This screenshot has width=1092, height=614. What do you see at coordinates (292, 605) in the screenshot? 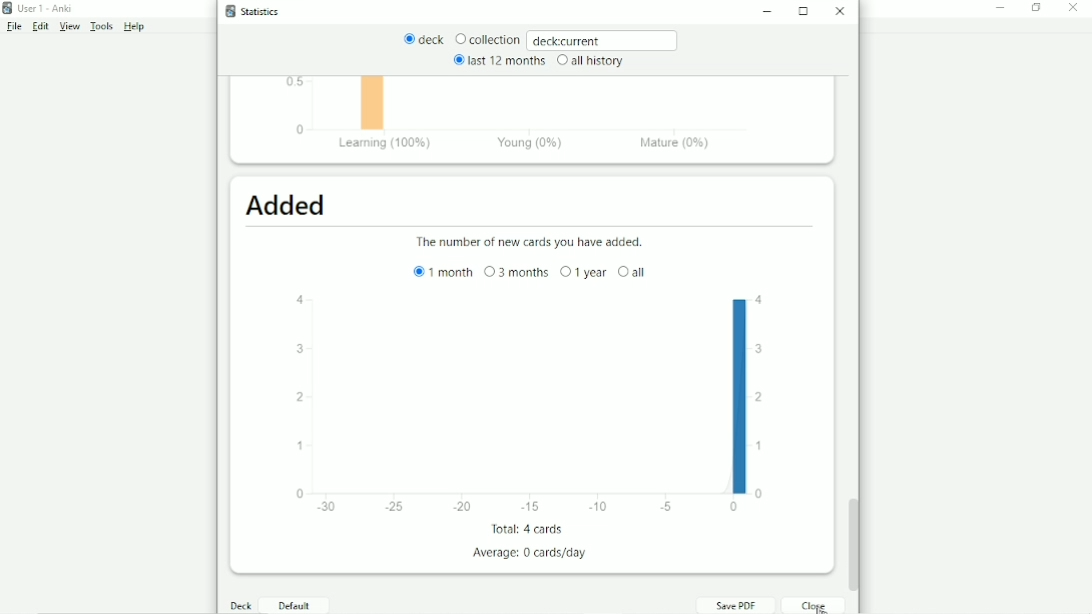
I see `Default` at bounding box center [292, 605].